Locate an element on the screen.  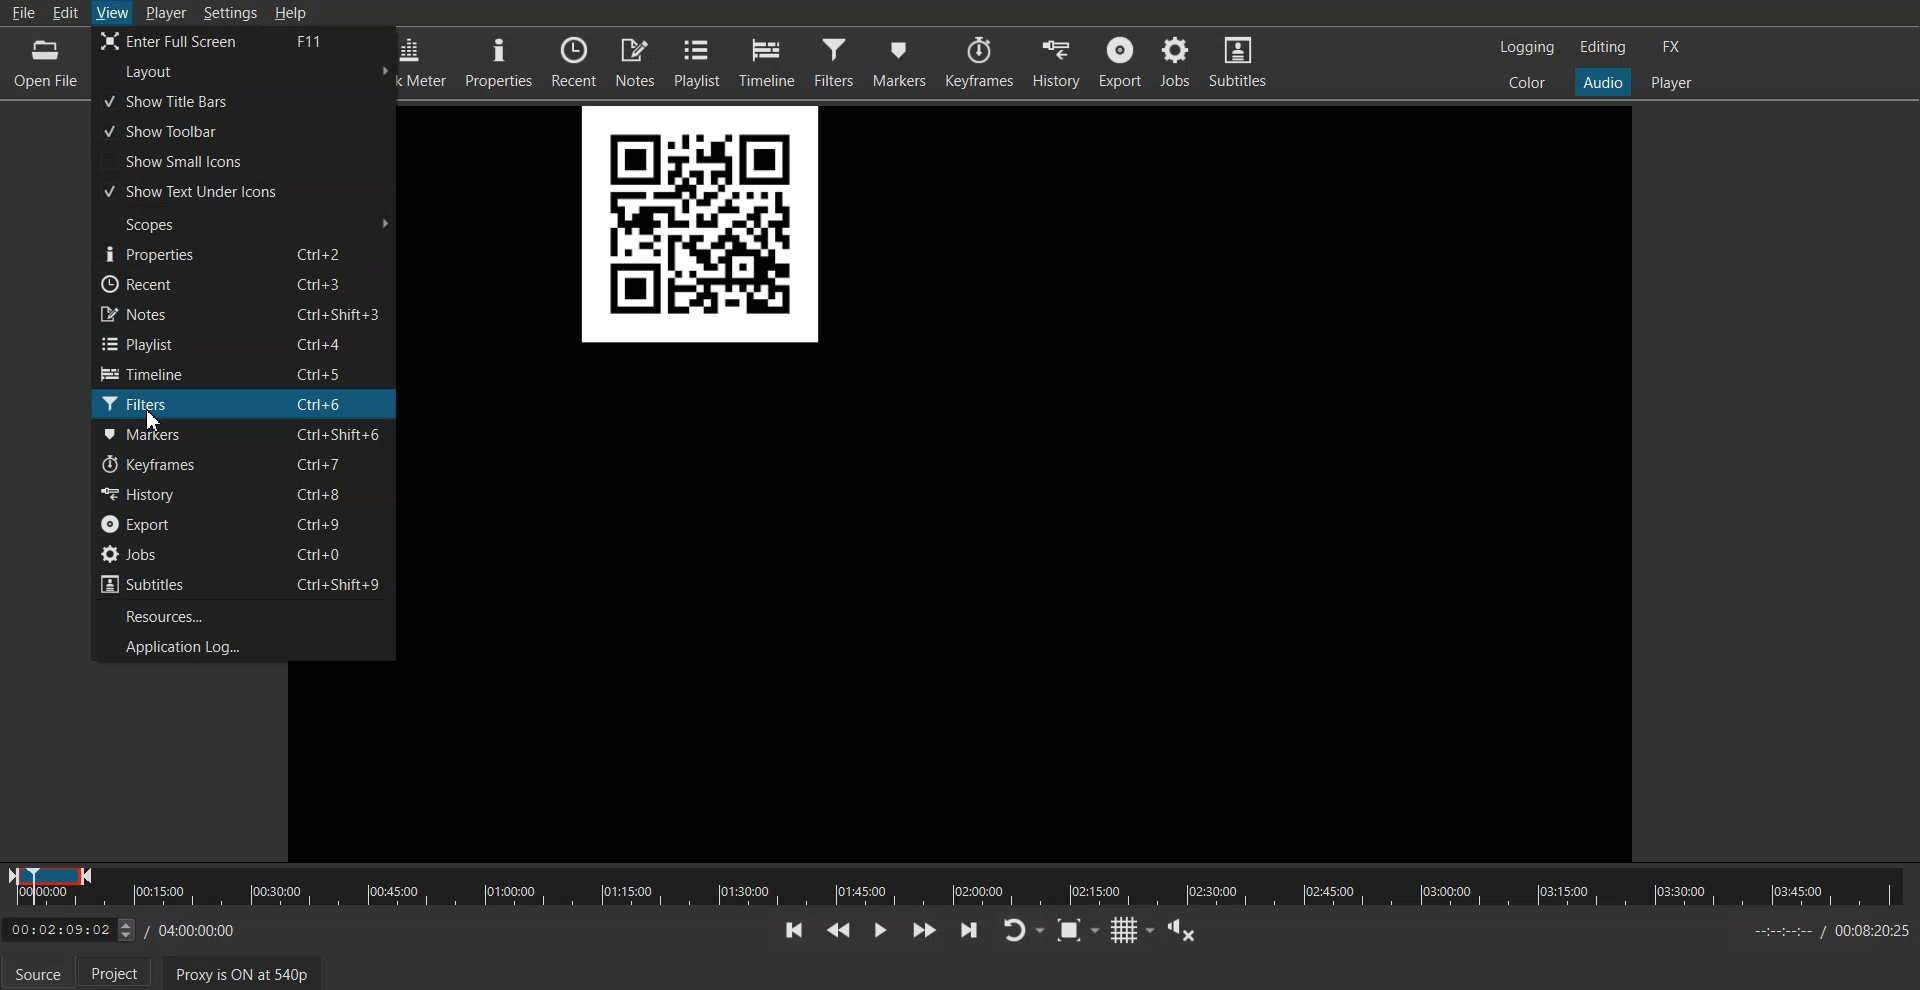
Switch to the Player one layout is located at coordinates (1673, 83).